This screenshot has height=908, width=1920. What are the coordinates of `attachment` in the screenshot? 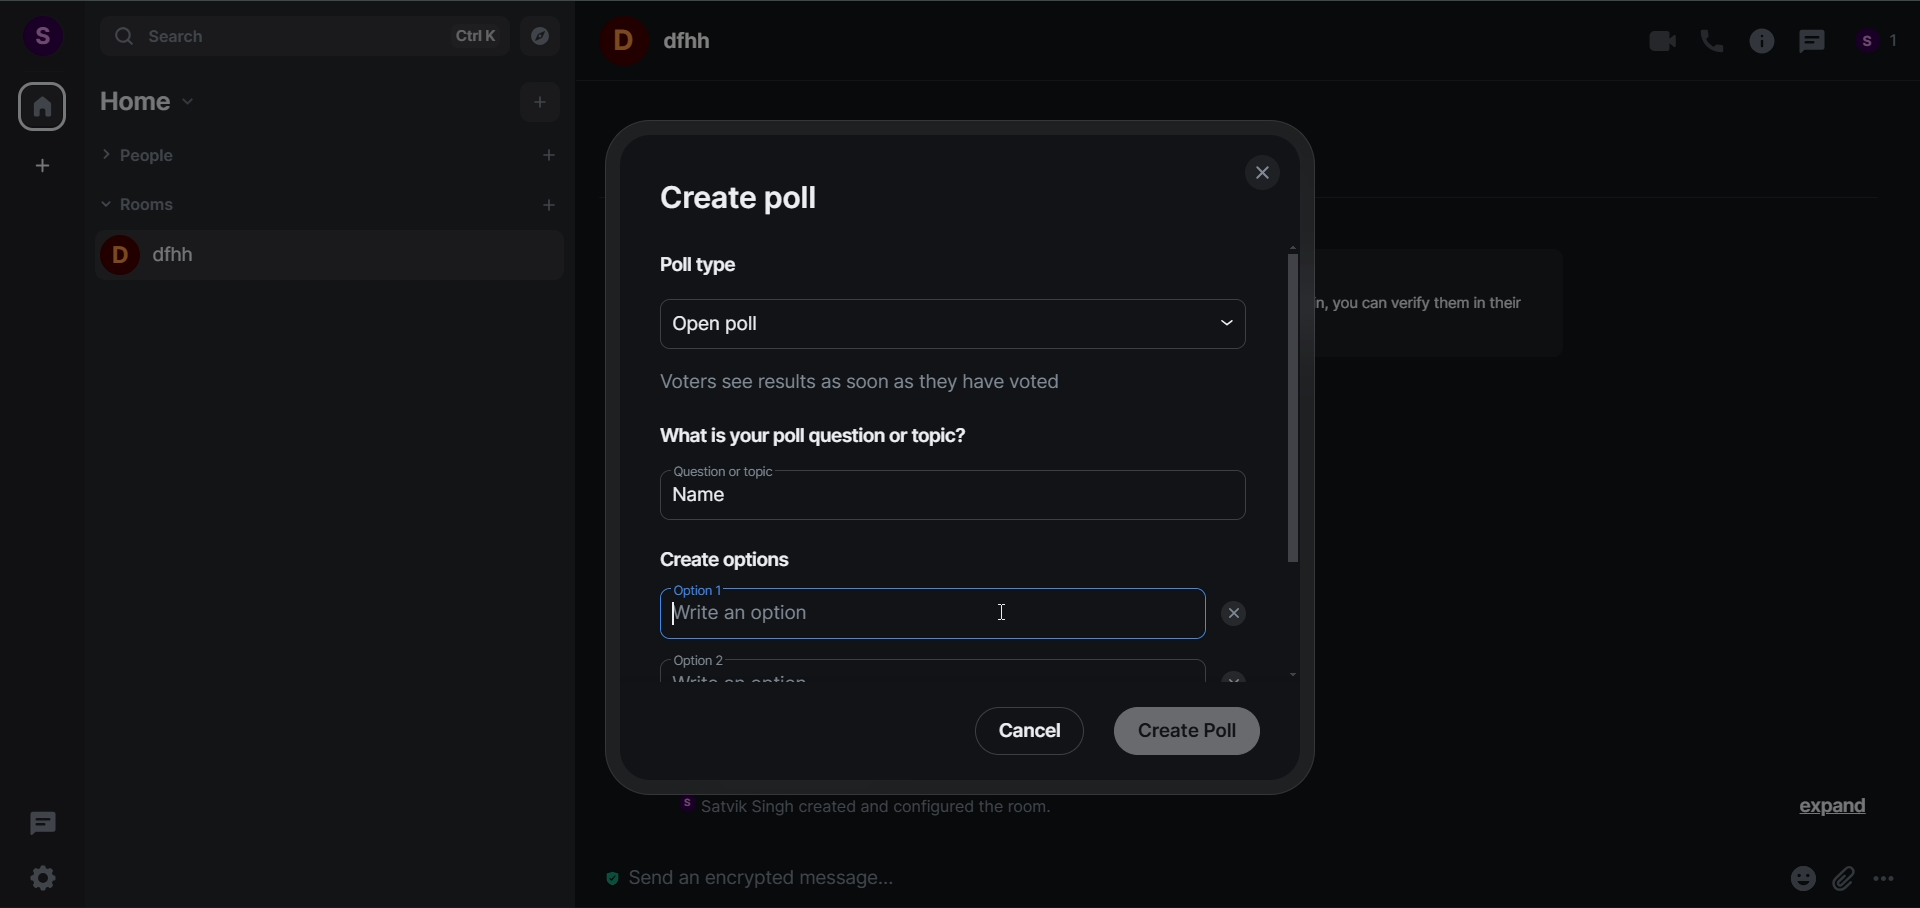 It's located at (1842, 878).